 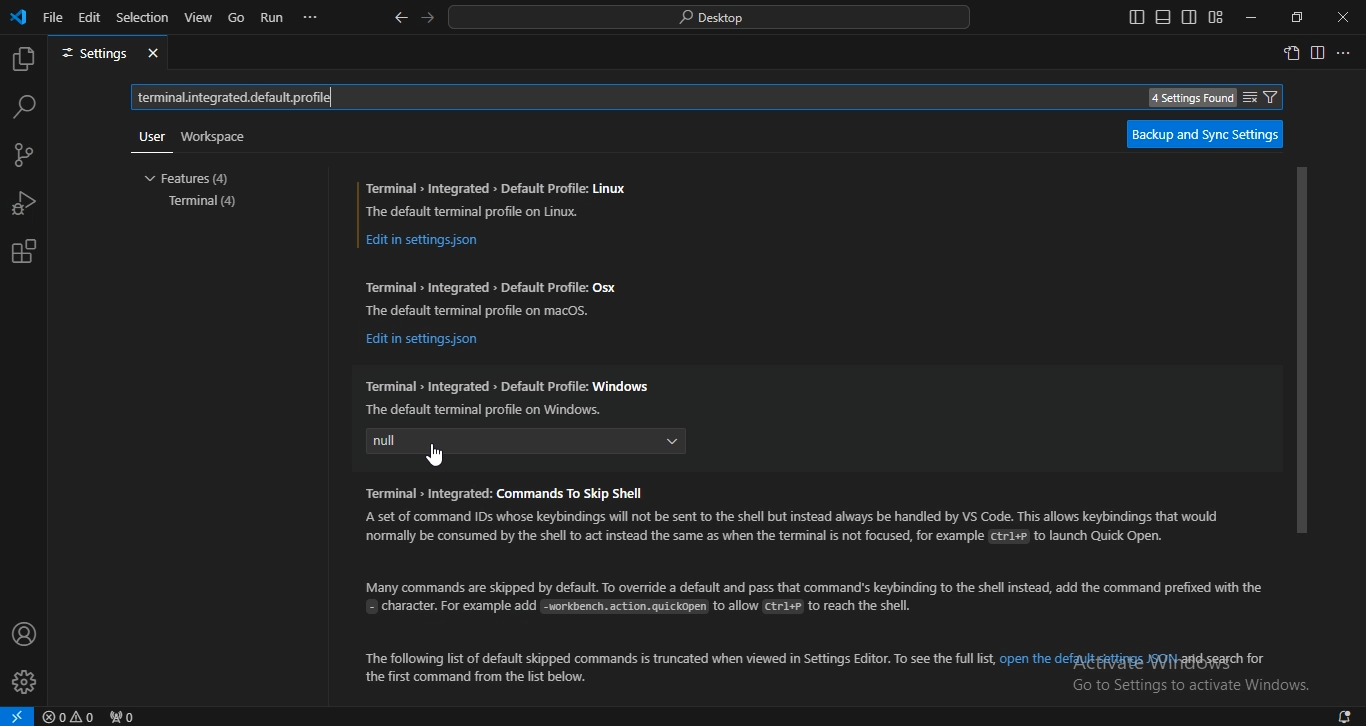 I want to click on user, so click(x=153, y=138).